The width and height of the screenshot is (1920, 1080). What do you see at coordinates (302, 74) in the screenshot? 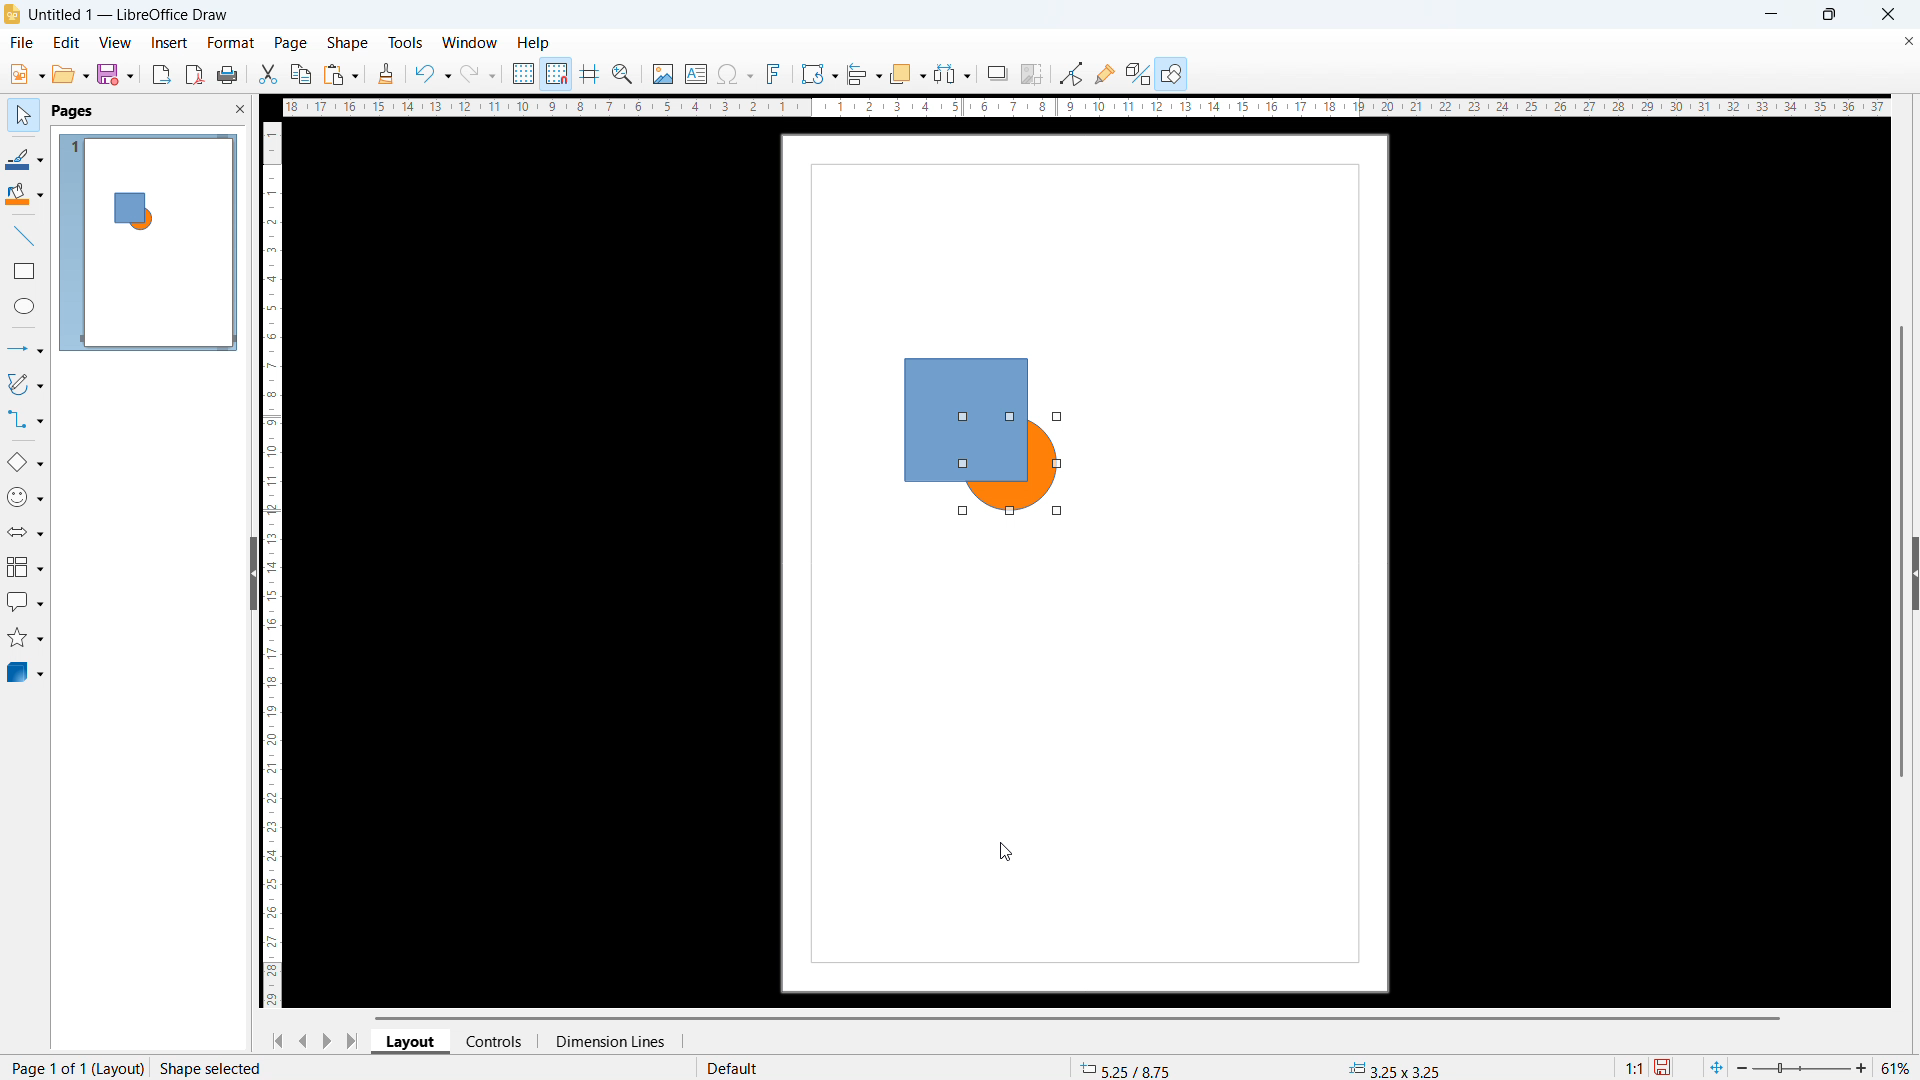
I see `copy ` at bounding box center [302, 74].